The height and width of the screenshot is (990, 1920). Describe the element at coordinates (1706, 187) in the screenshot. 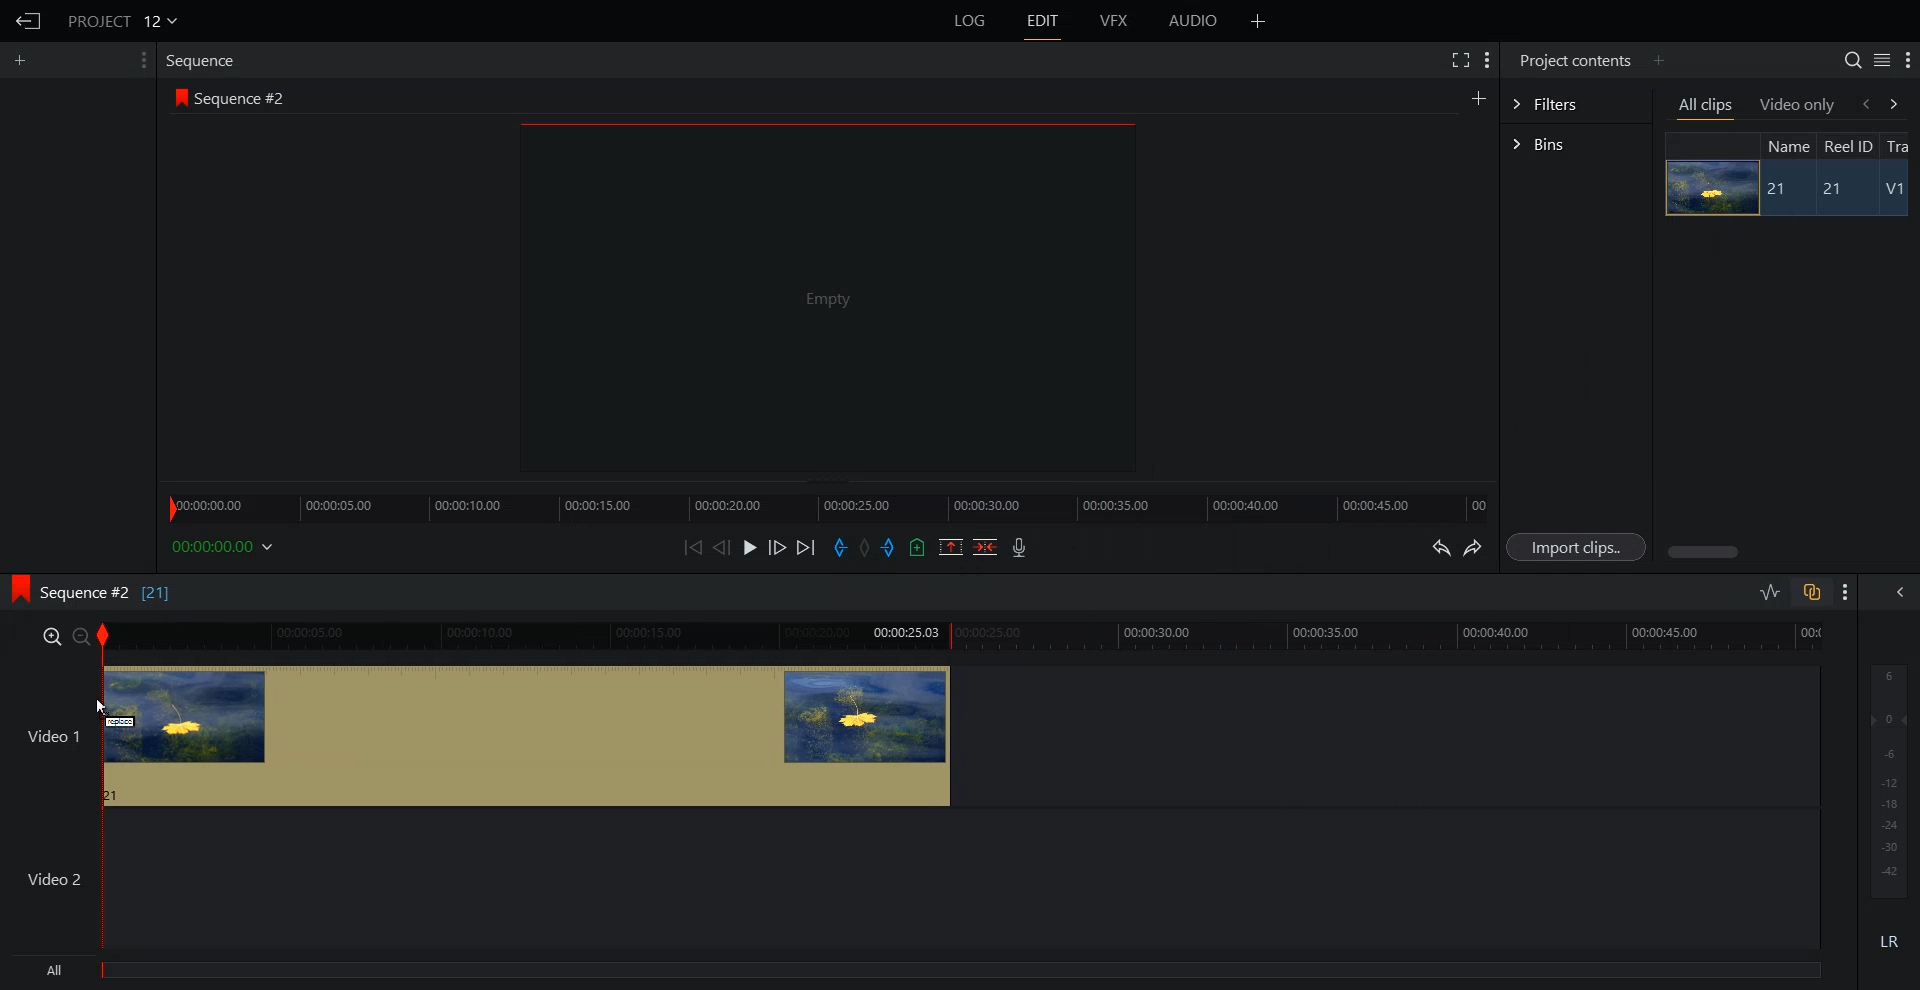

I see `Image` at that location.